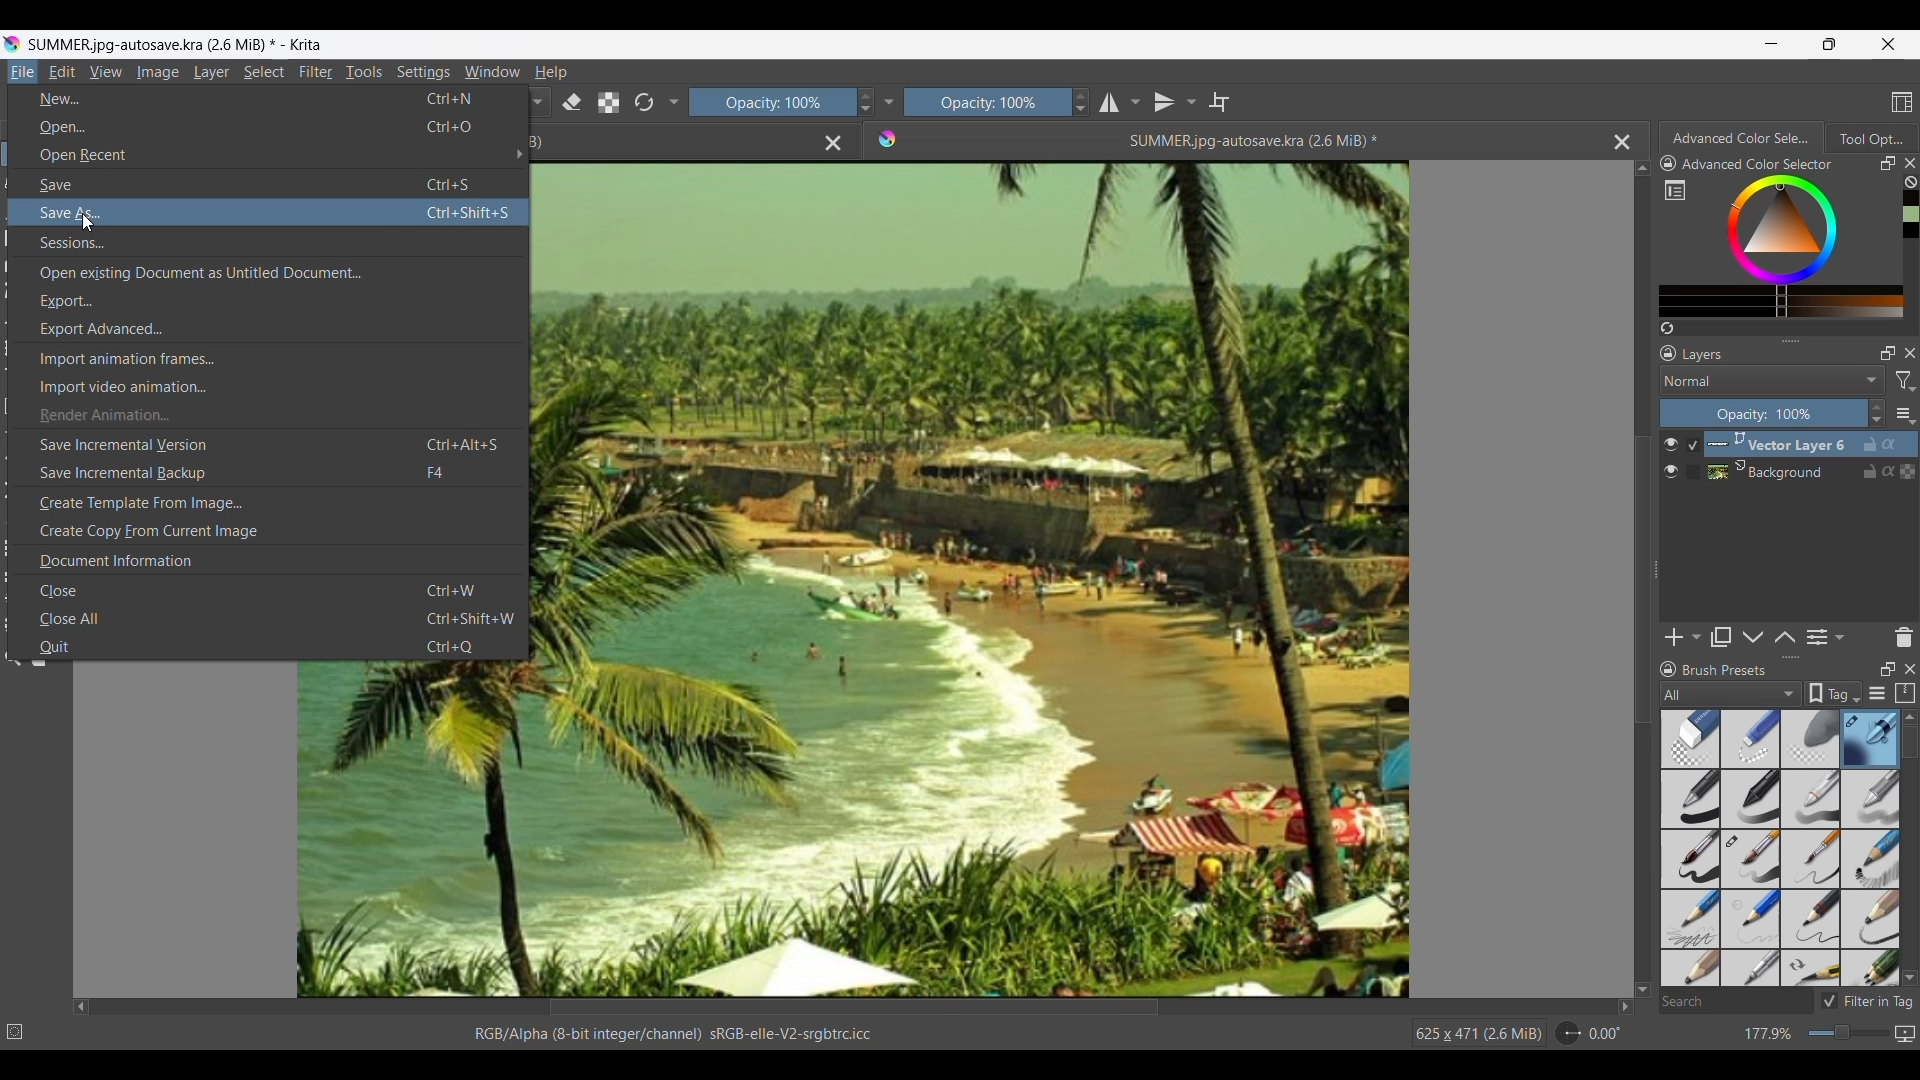  I want to click on Vertical slide bar, so click(1909, 742).